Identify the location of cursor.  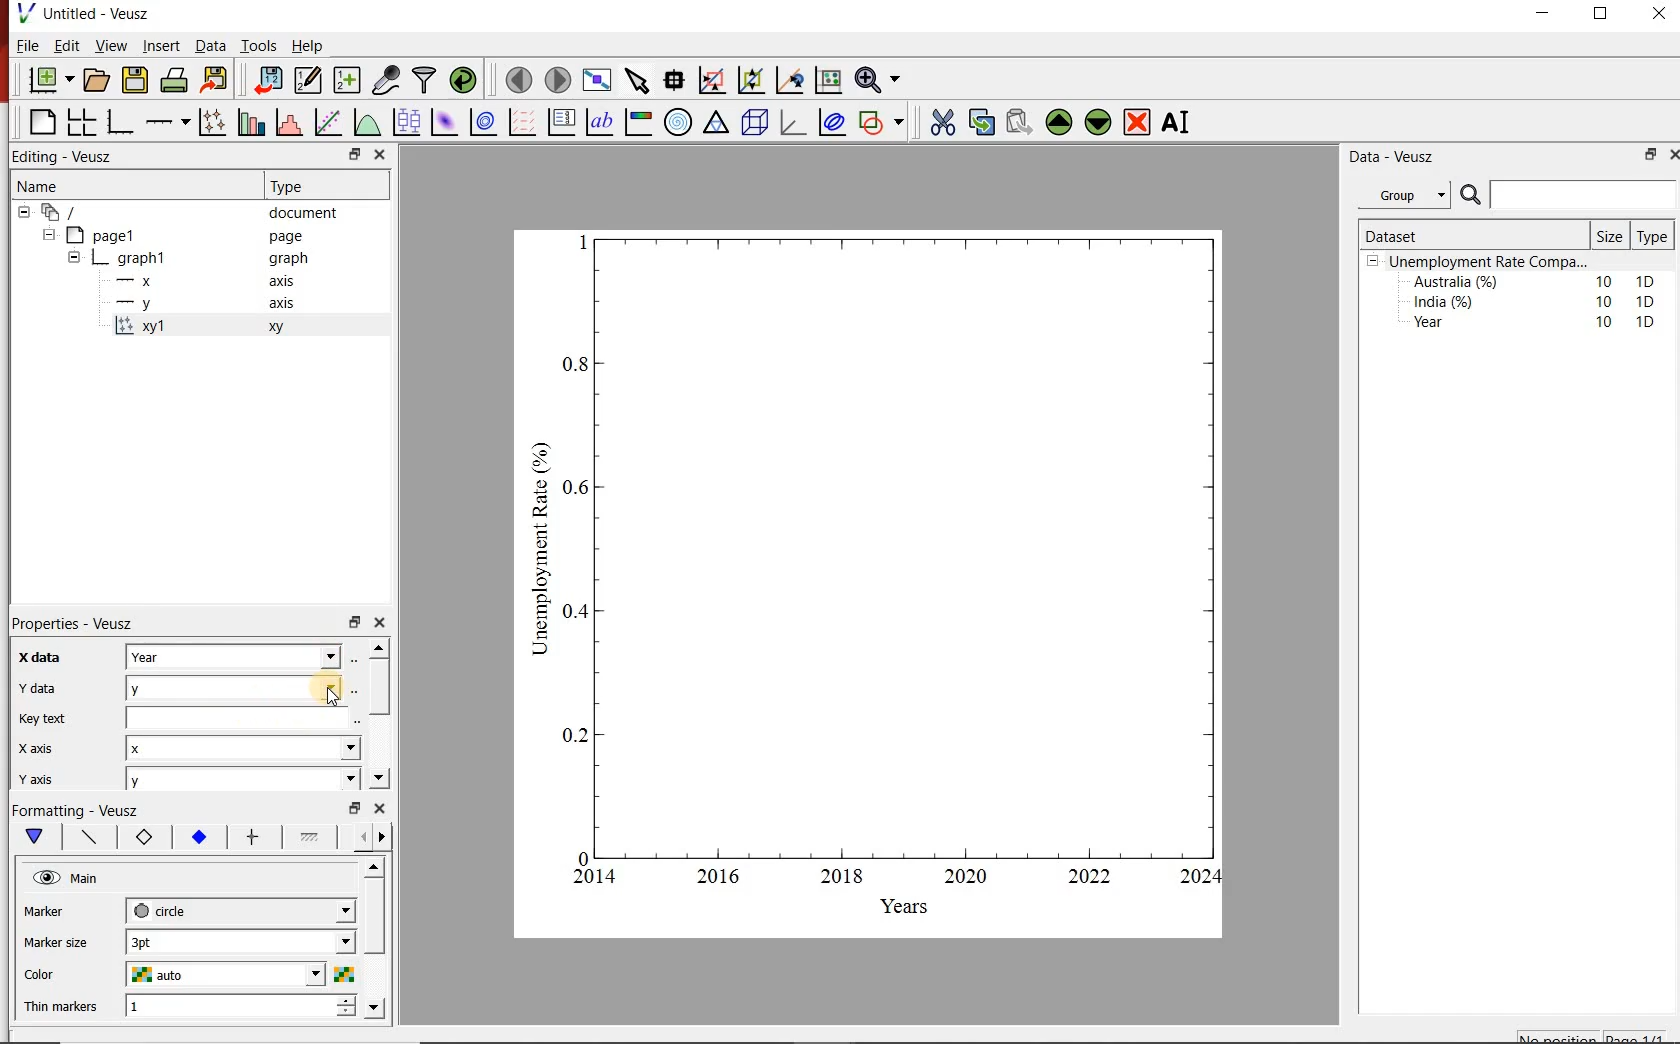
(333, 701).